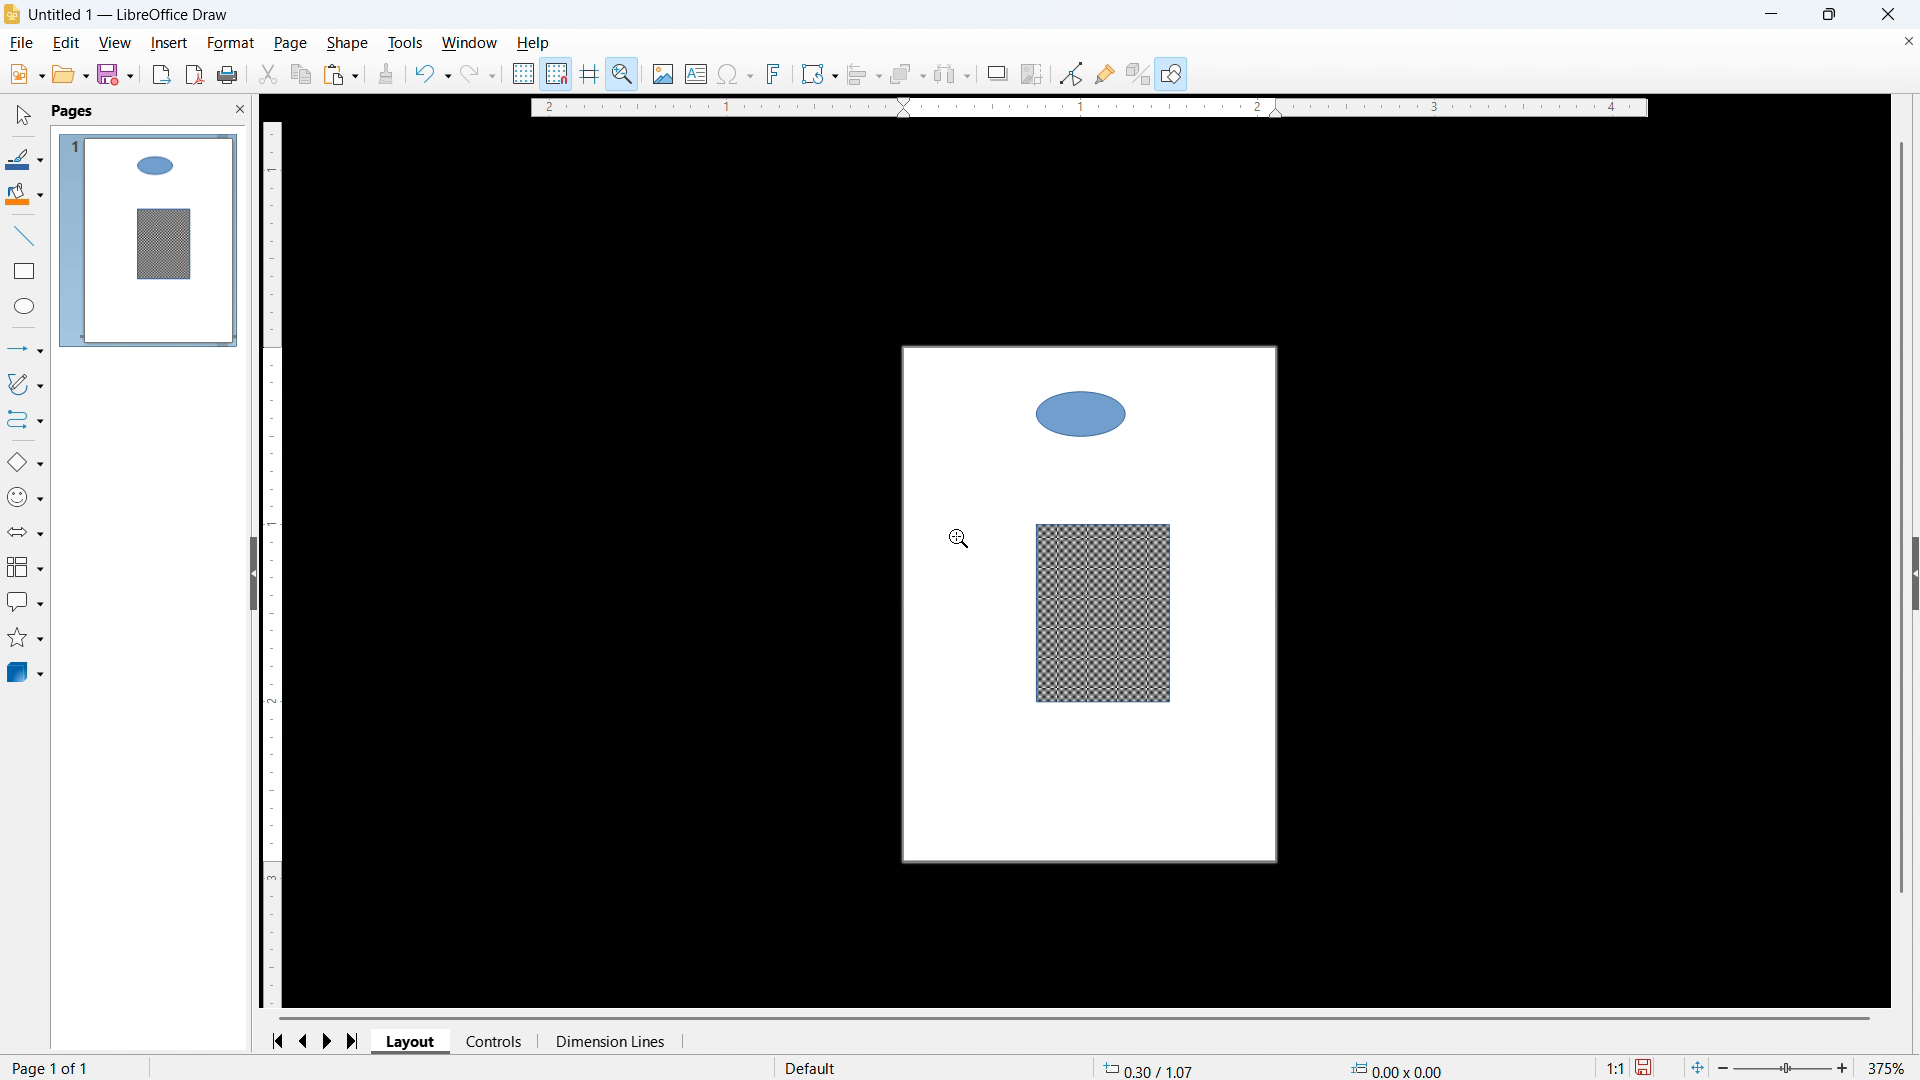 The image size is (1920, 1080). Describe the element at coordinates (149, 240) in the screenshot. I see `Page display ` at that location.